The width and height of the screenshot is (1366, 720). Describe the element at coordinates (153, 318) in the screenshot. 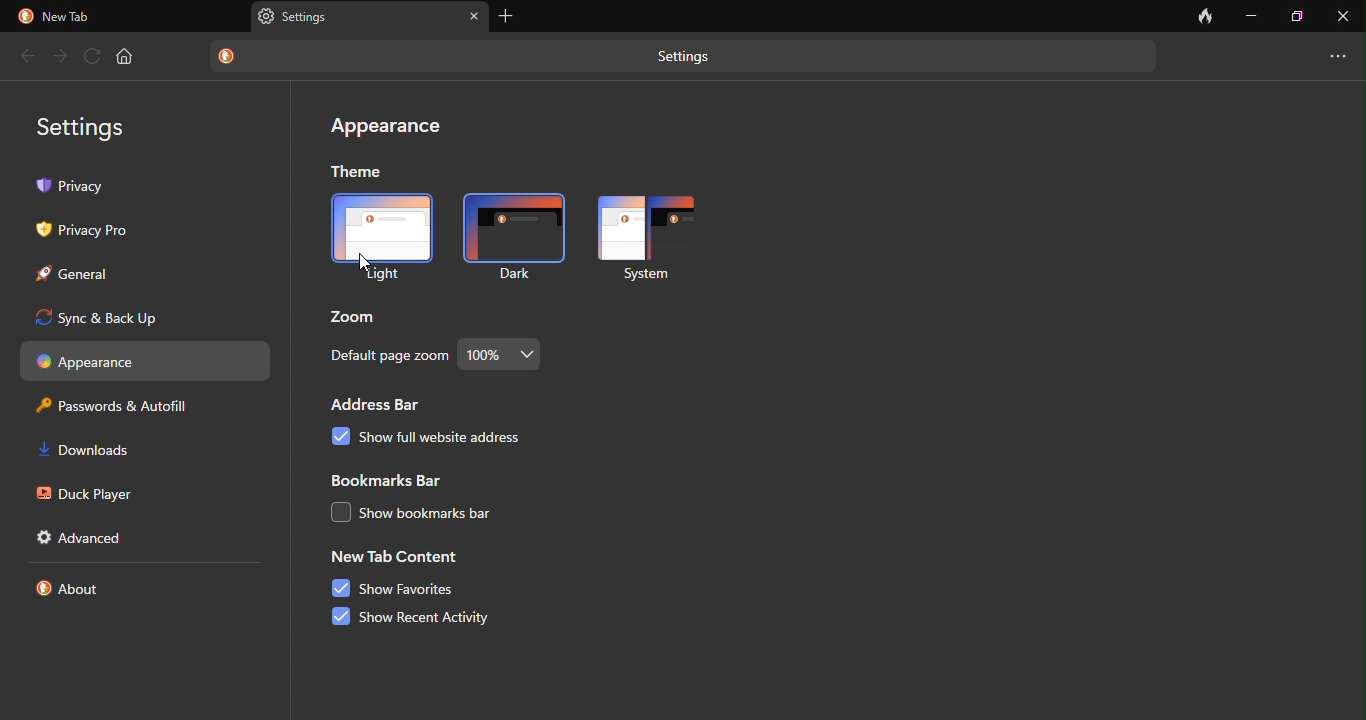

I see `sync and back up` at that location.